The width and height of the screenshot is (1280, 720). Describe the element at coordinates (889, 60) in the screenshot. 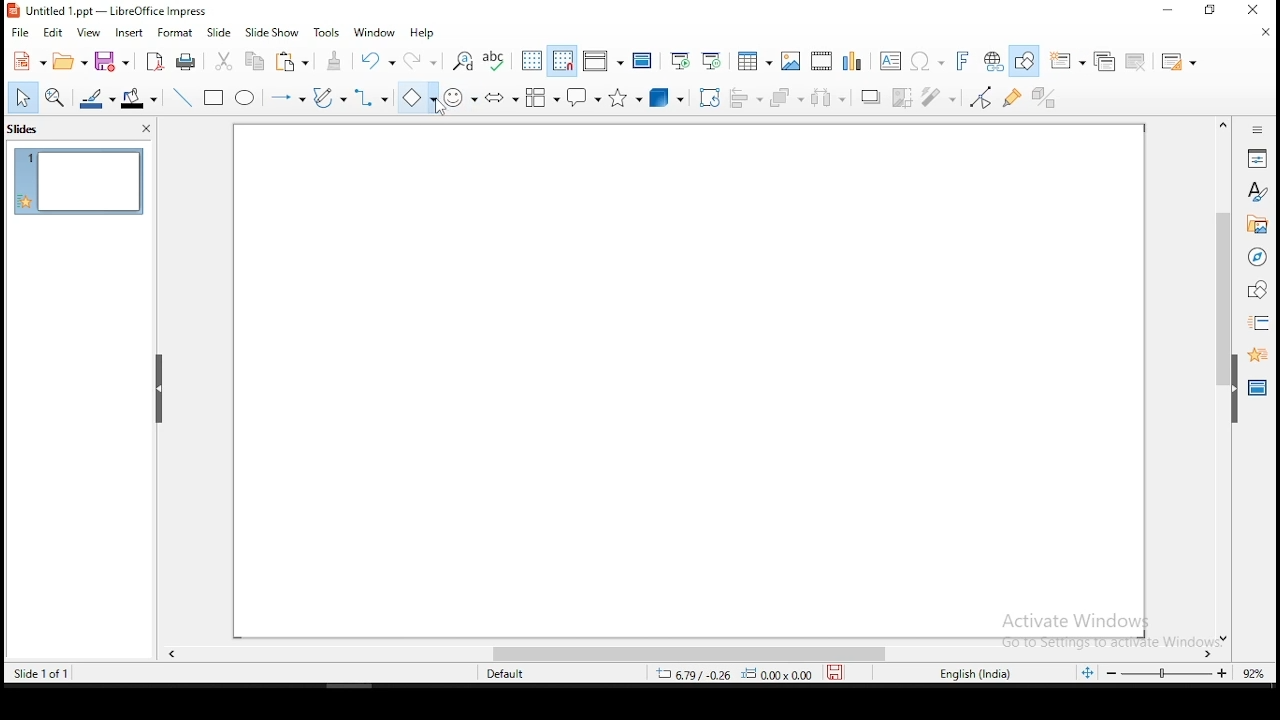

I see `text box` at that location.